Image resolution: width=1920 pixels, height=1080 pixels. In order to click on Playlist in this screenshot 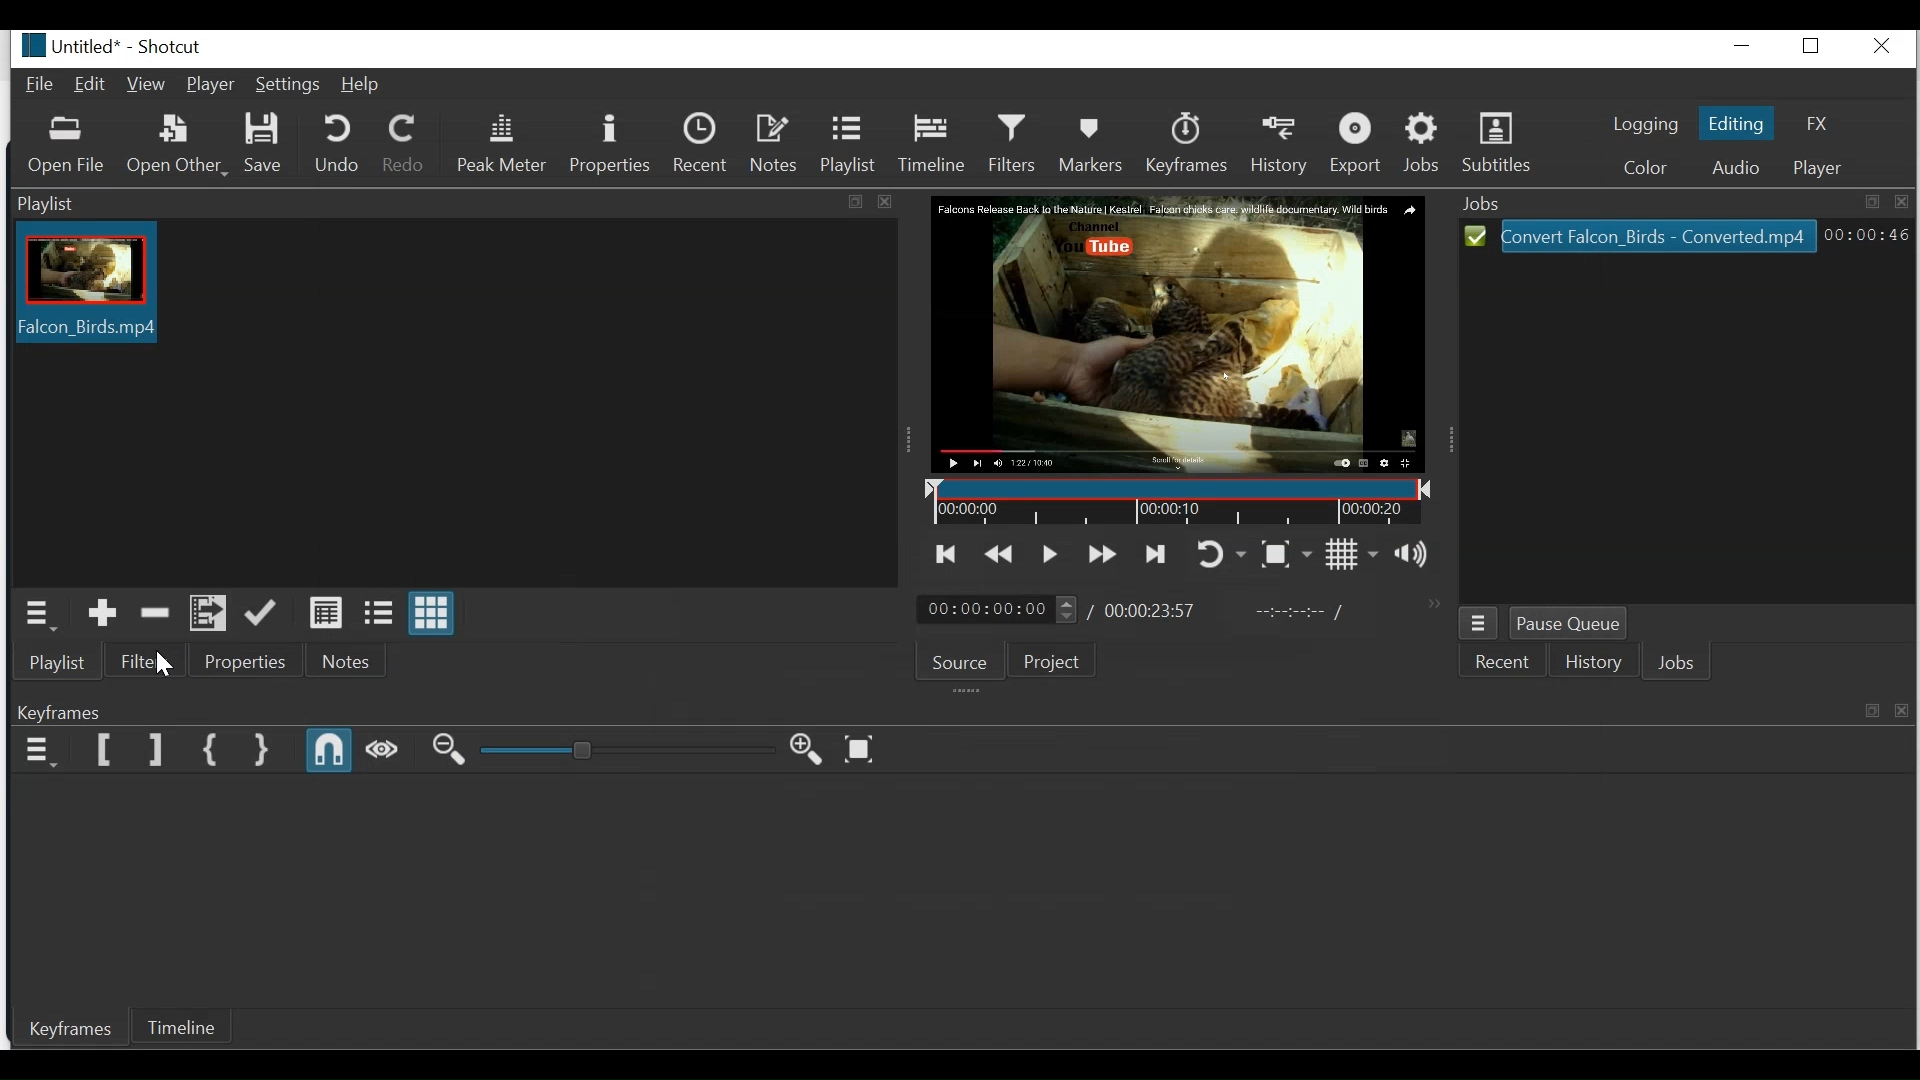, I will do `click(57, 663)`.